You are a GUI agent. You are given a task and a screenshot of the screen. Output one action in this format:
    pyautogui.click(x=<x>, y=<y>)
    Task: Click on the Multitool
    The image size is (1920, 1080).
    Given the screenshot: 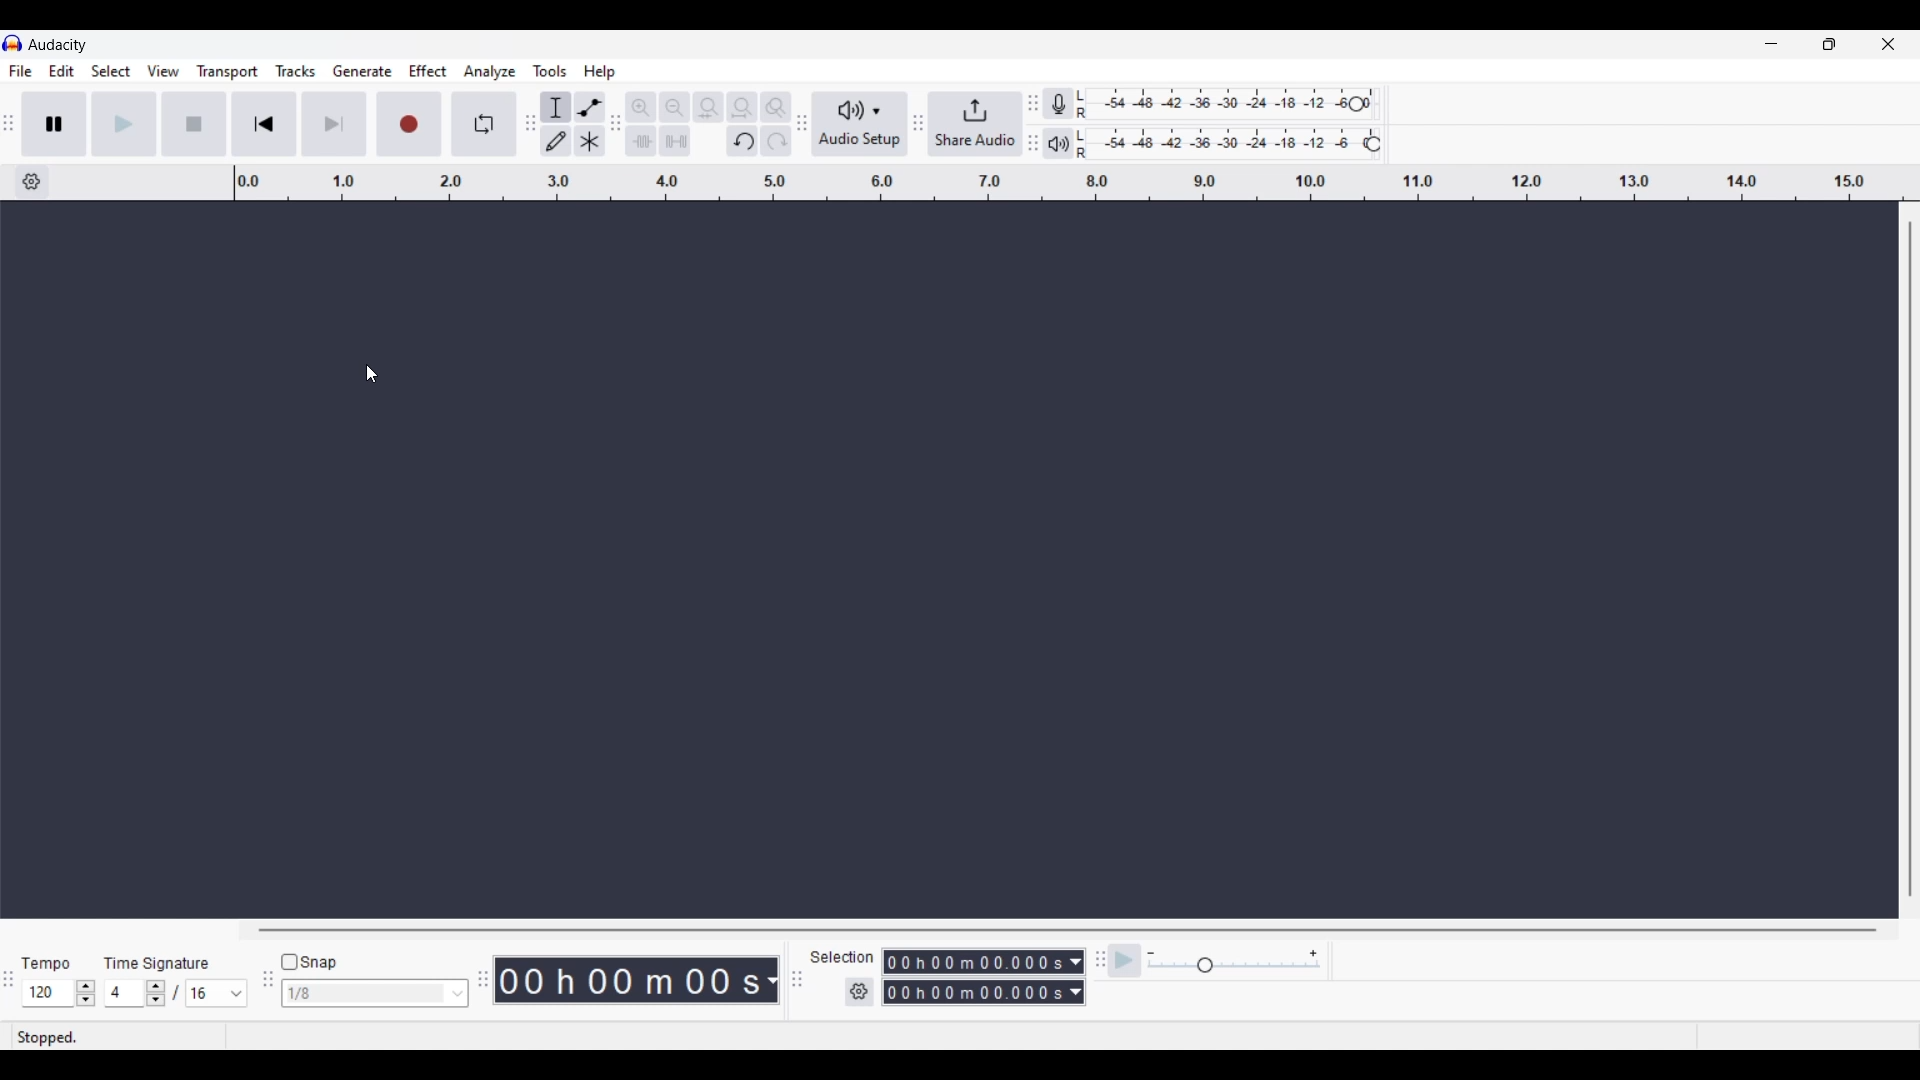 What is the action you would take?
    pyautogui.click(x=590, y=142)
    